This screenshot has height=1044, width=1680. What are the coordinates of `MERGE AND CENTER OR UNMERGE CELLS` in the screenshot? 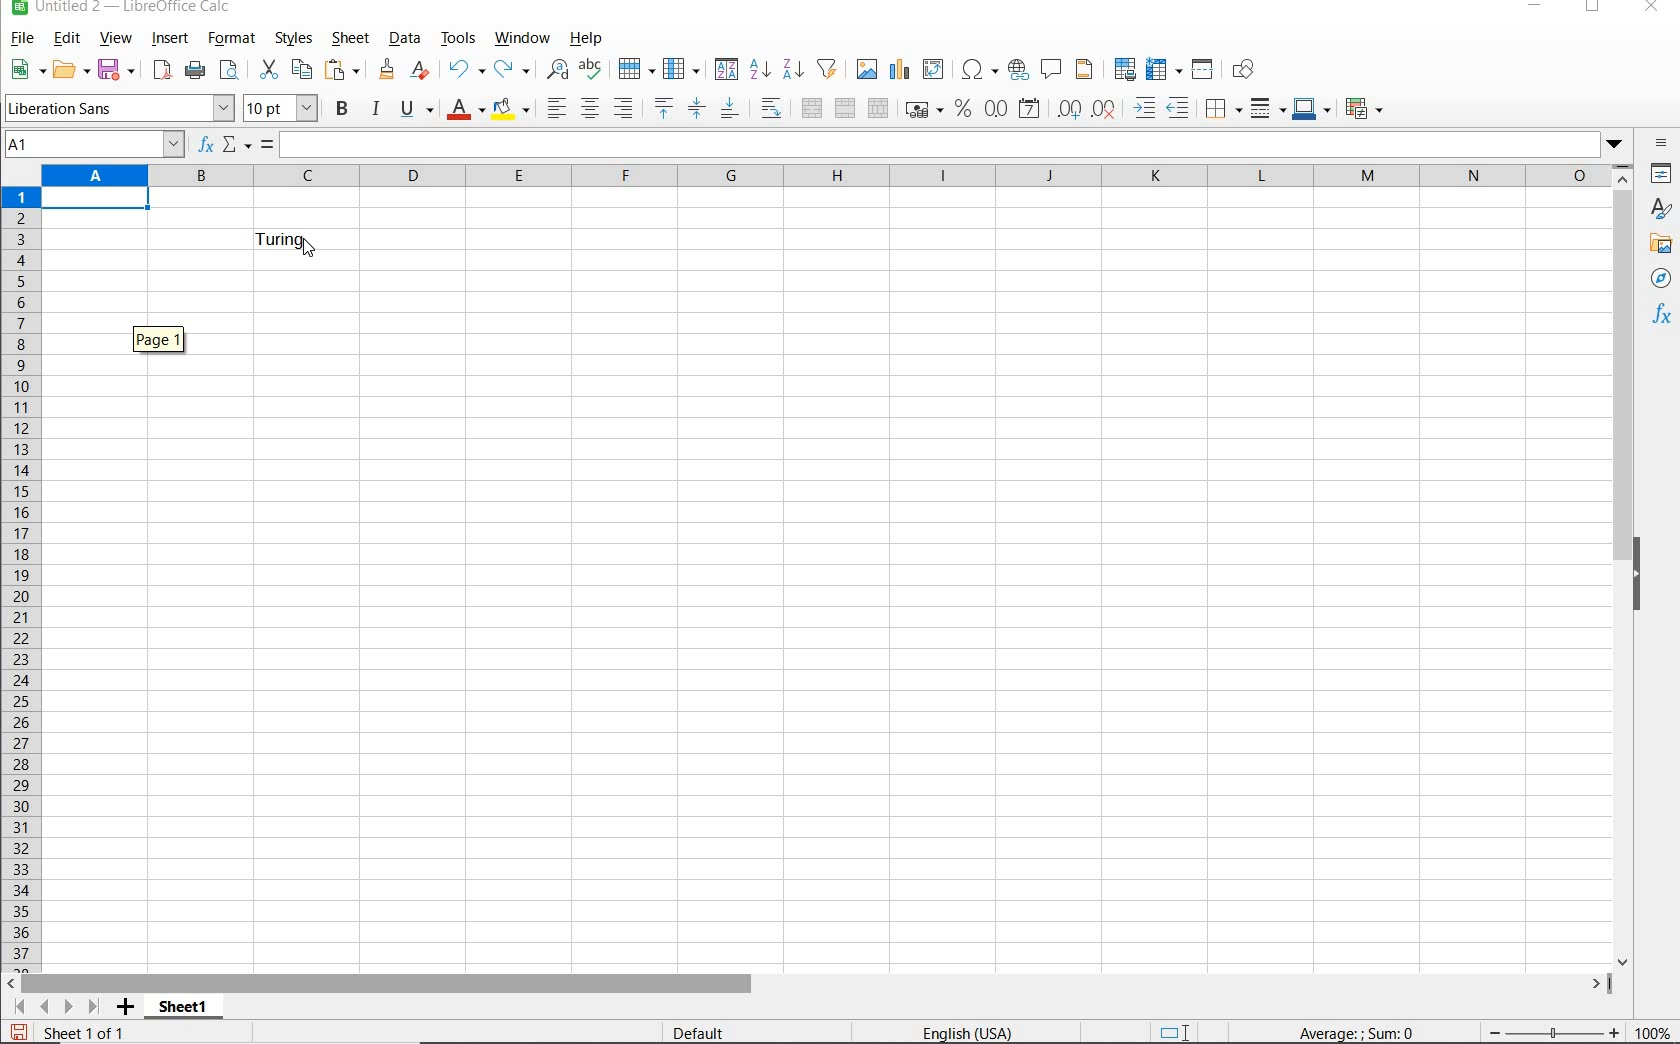 It's located at (813, 110).